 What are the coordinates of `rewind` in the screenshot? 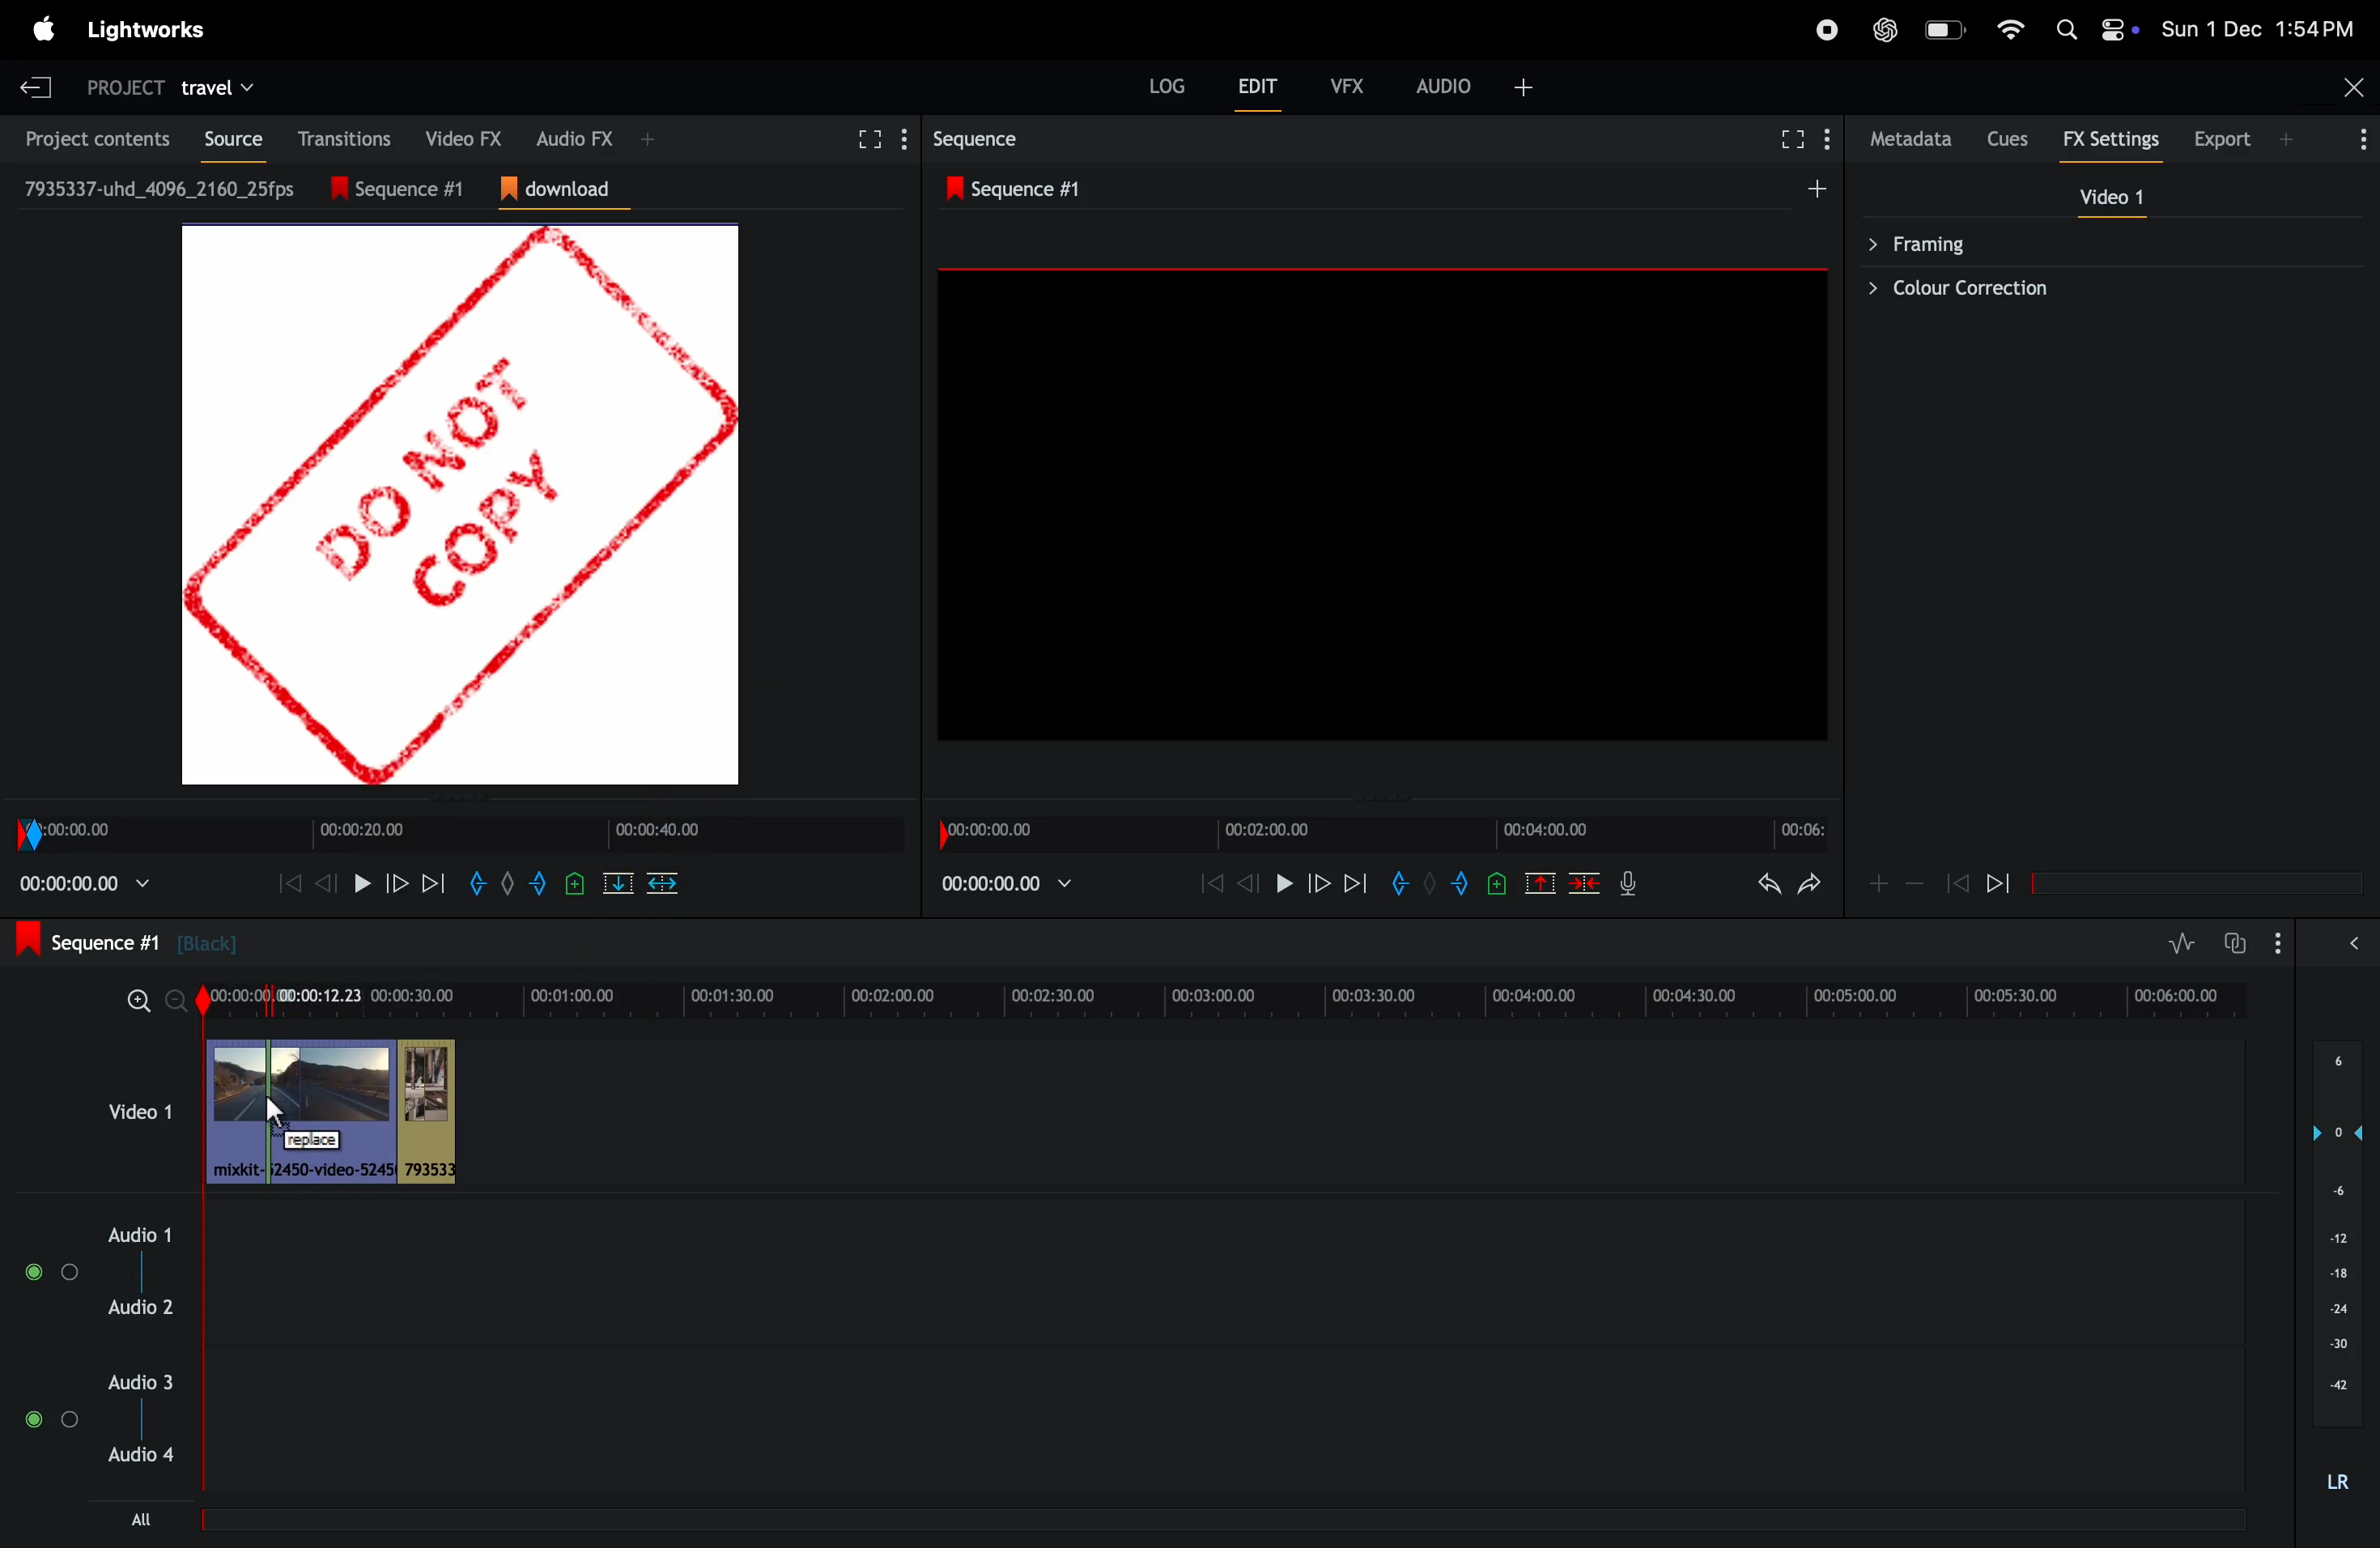 It's located at (323, 883).